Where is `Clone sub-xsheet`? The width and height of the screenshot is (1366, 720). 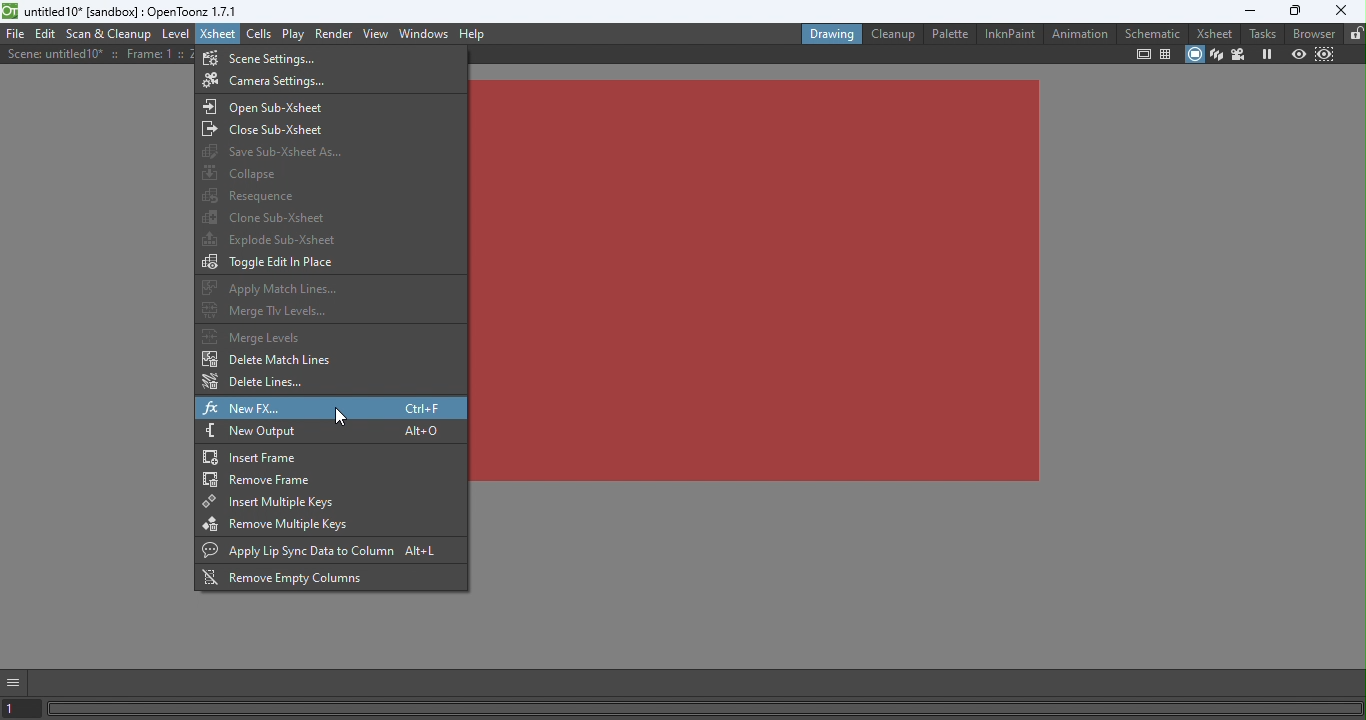
Clone sub-xsheet is located at coordinates (267, 215).